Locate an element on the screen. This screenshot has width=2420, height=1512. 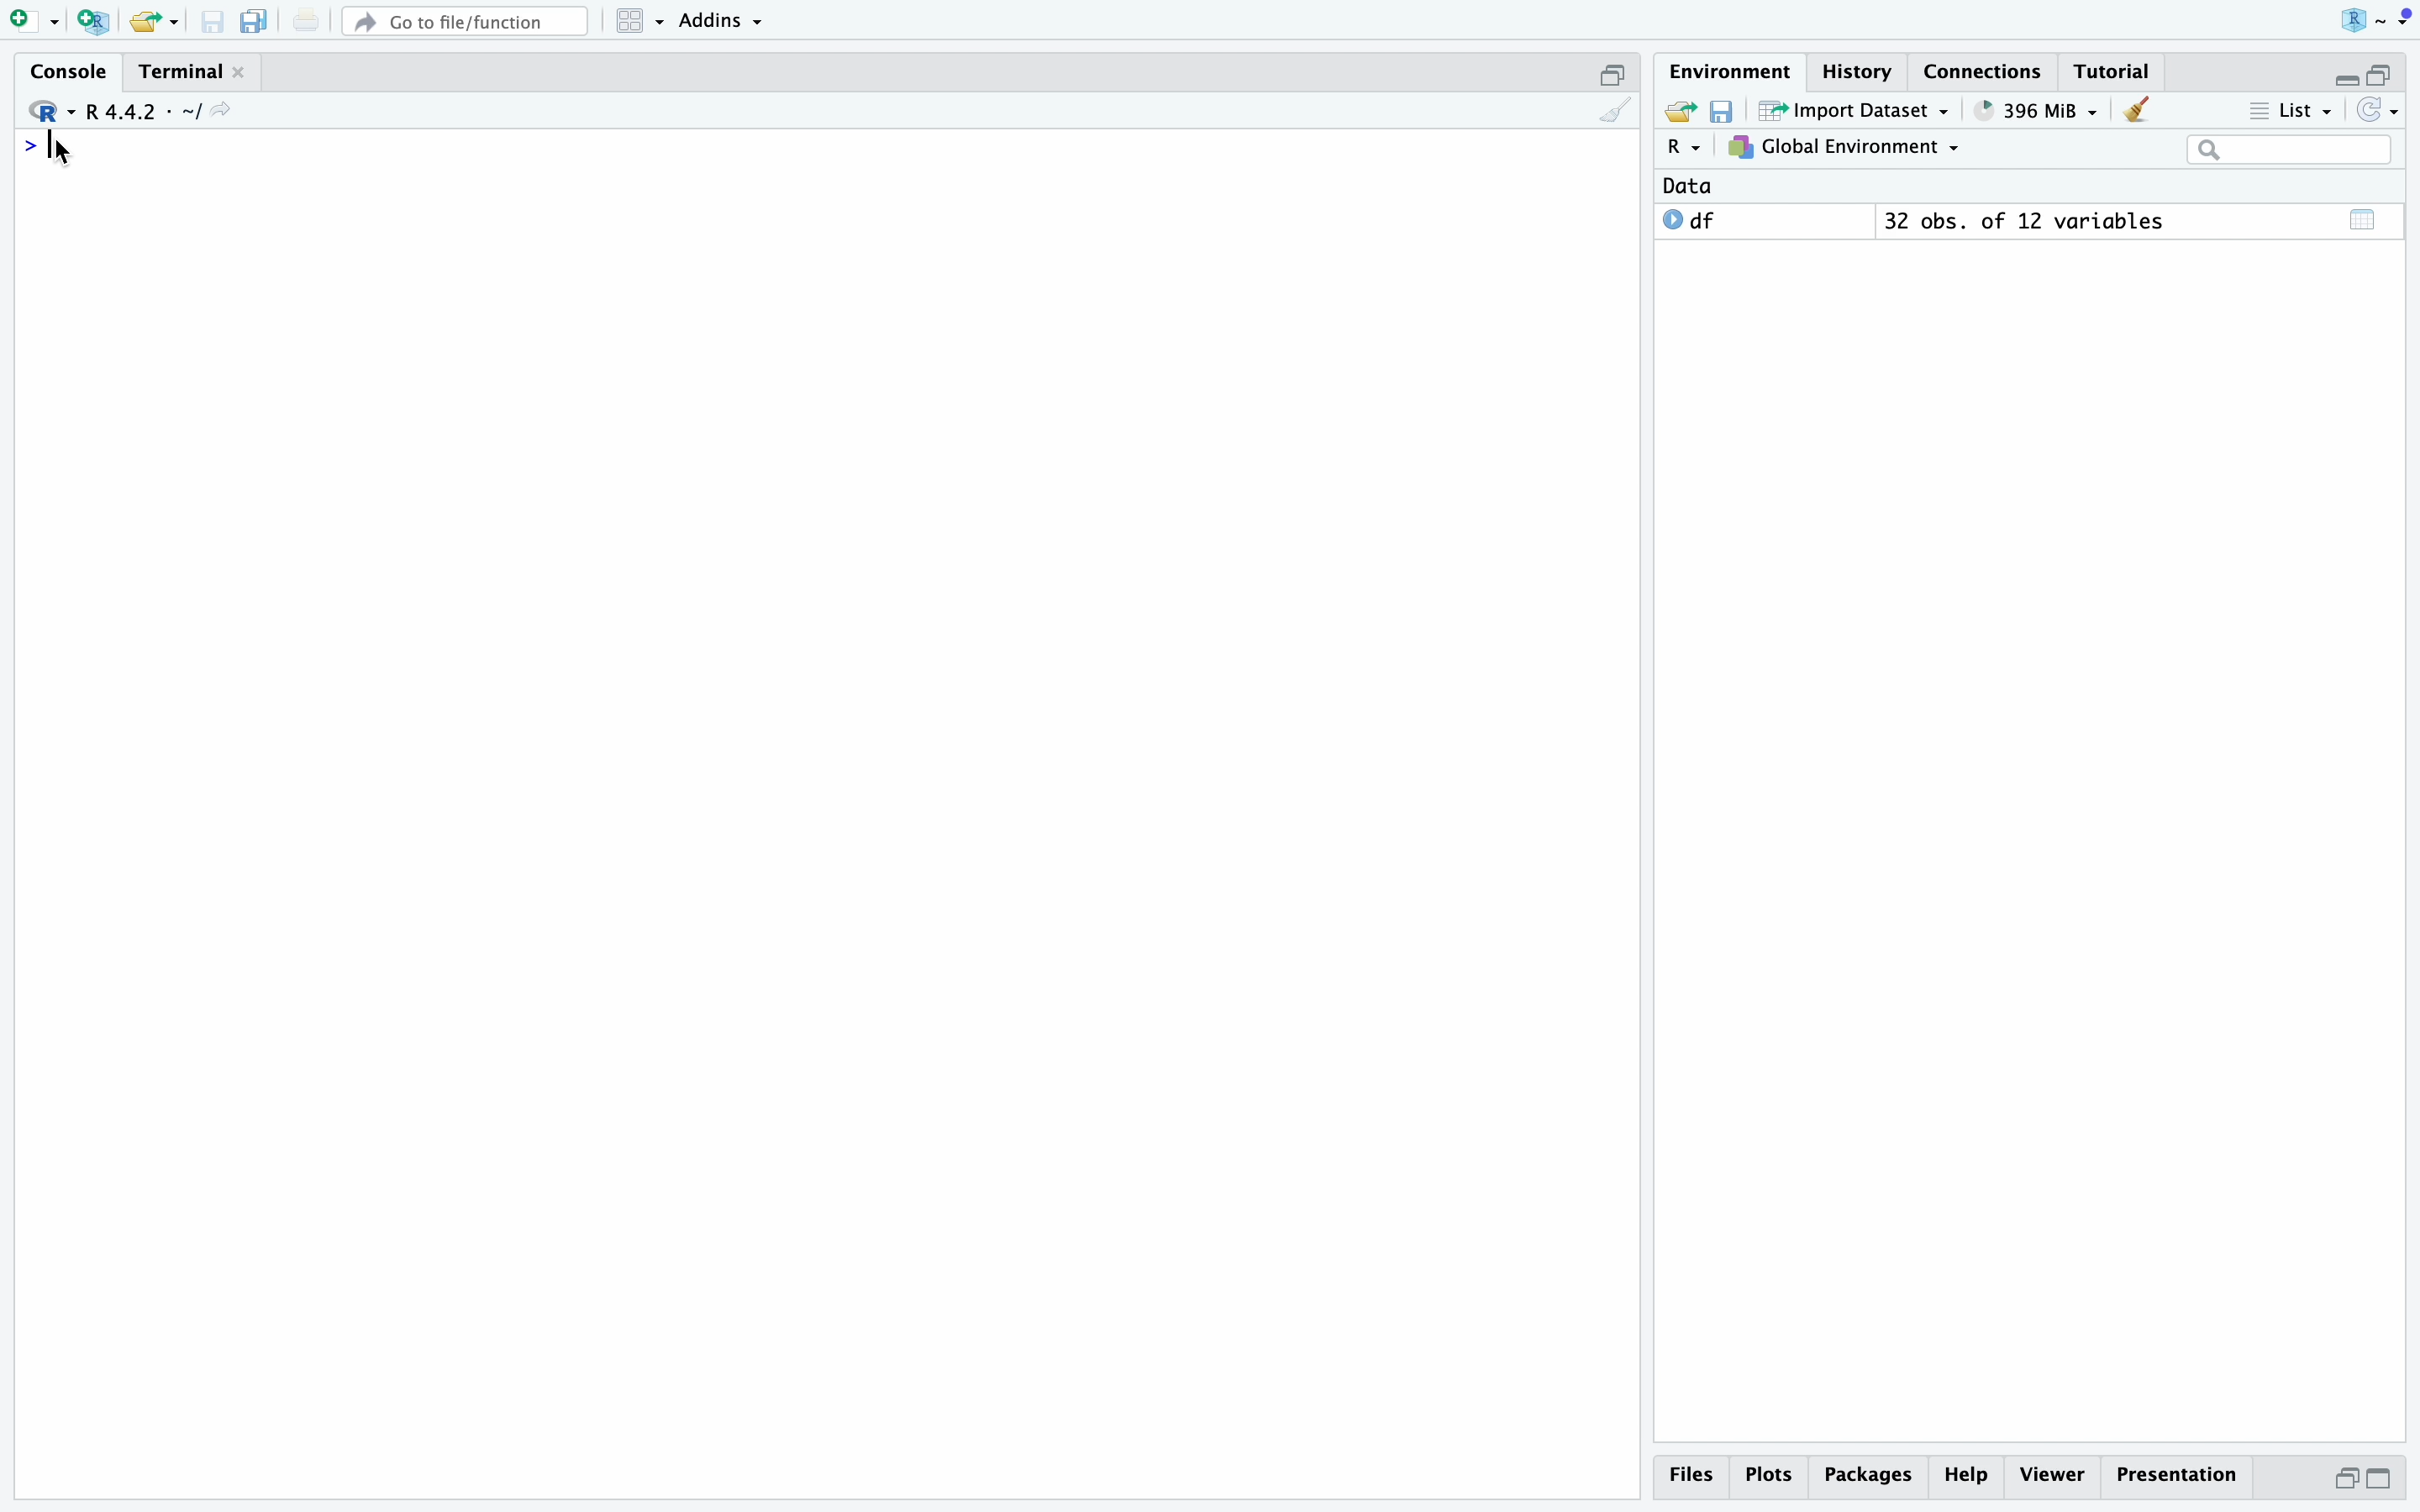
copy is located at coordinates (258, 23).